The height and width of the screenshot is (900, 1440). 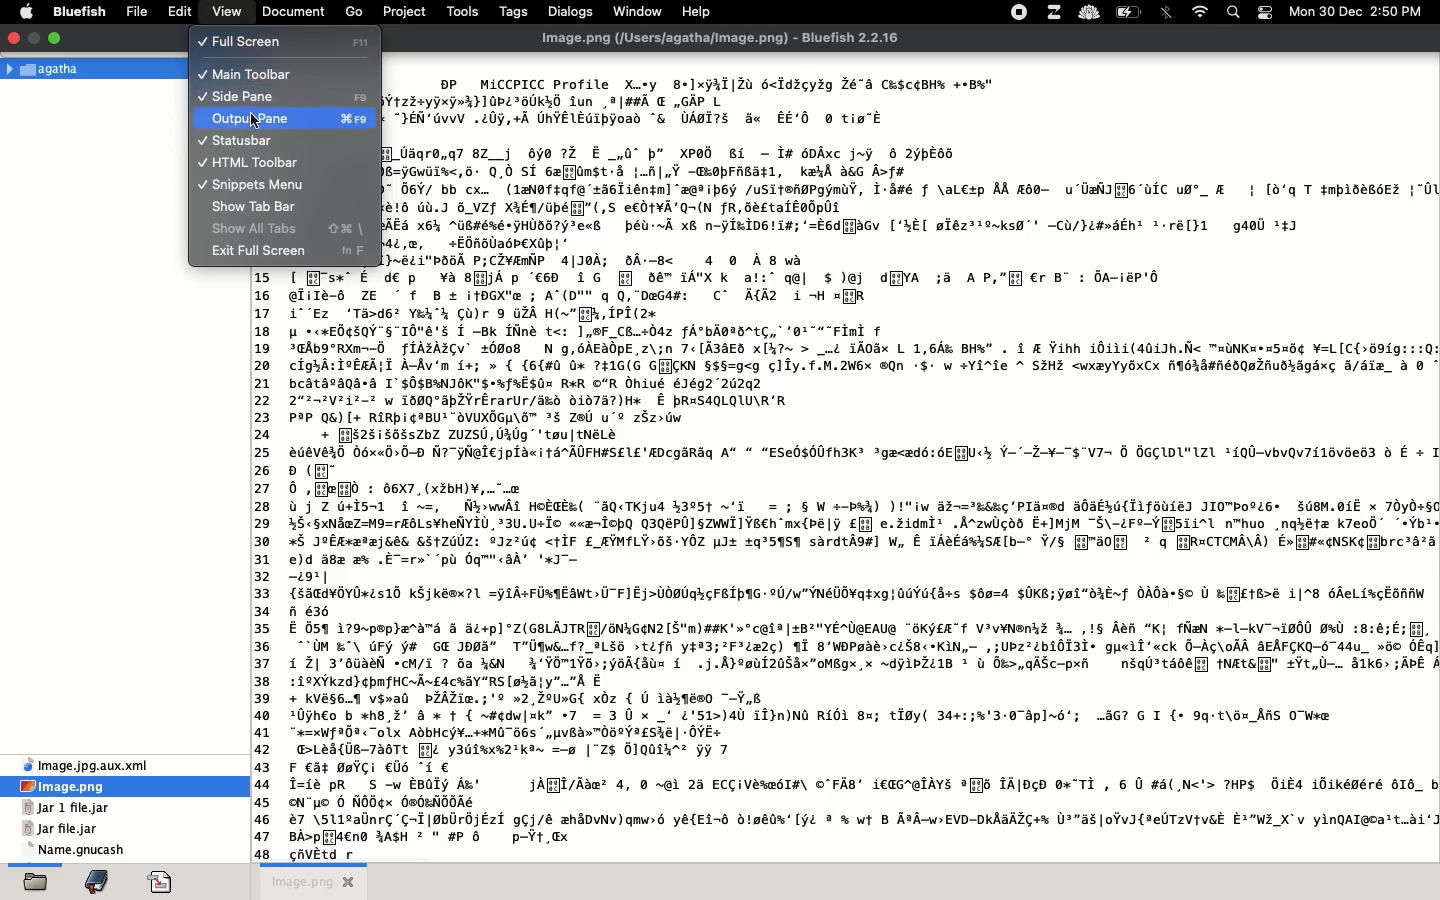 What do you see at coordinates (349, 883) in the screenshot?
I see `close` at bounding box center [349, 883].